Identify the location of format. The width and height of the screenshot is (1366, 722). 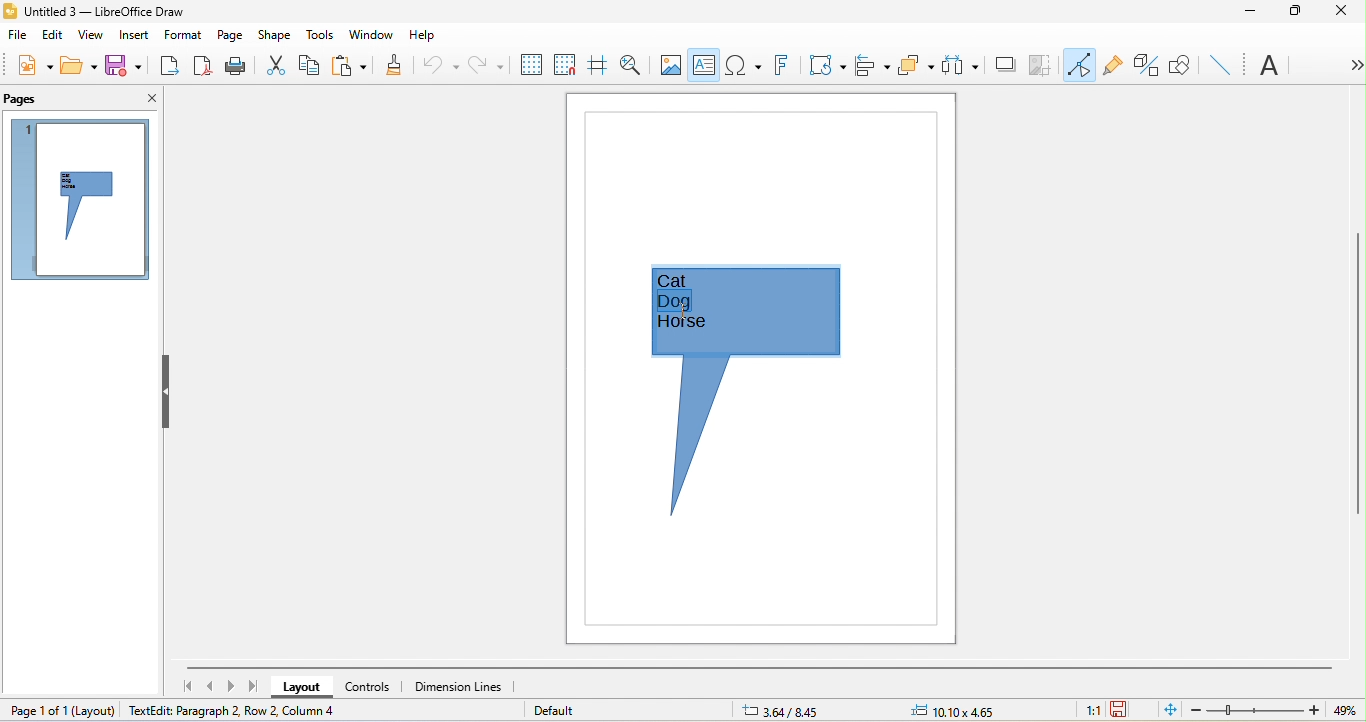
(181, 37).